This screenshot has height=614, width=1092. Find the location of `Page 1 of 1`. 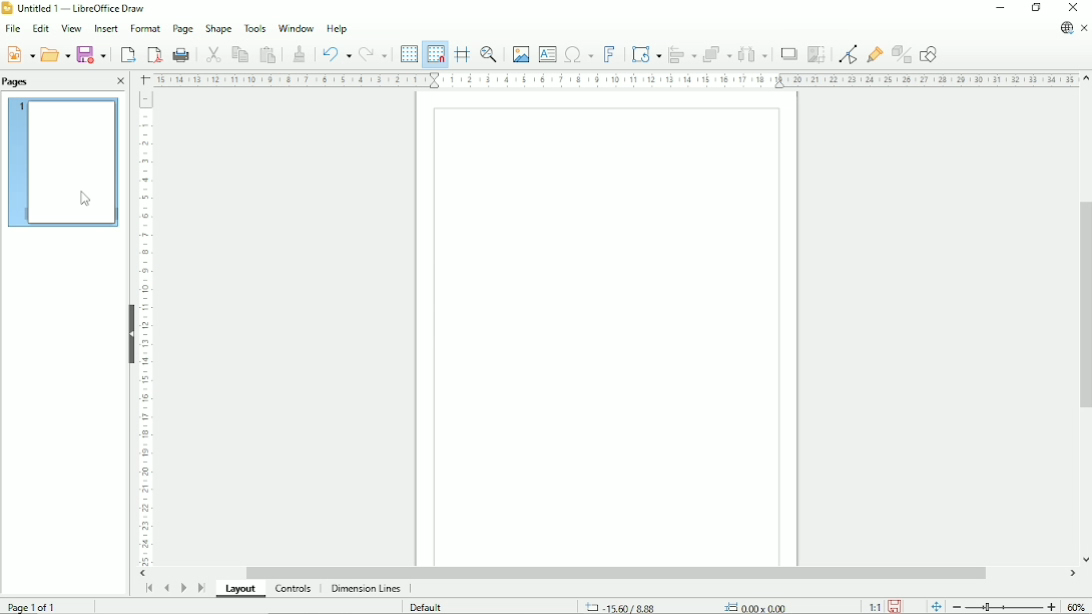

Page 1 of 1 is located at coordinates (33, 605).